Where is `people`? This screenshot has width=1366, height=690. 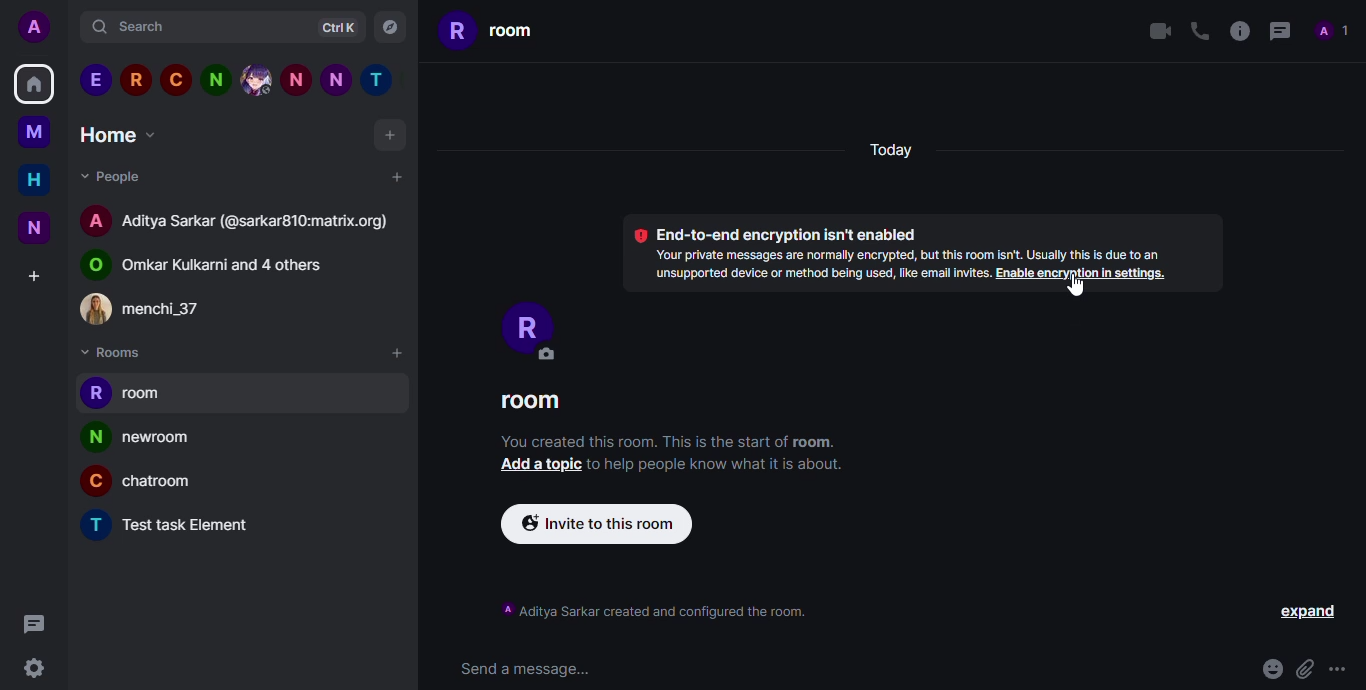
people is located at coordinates (1335, 32).